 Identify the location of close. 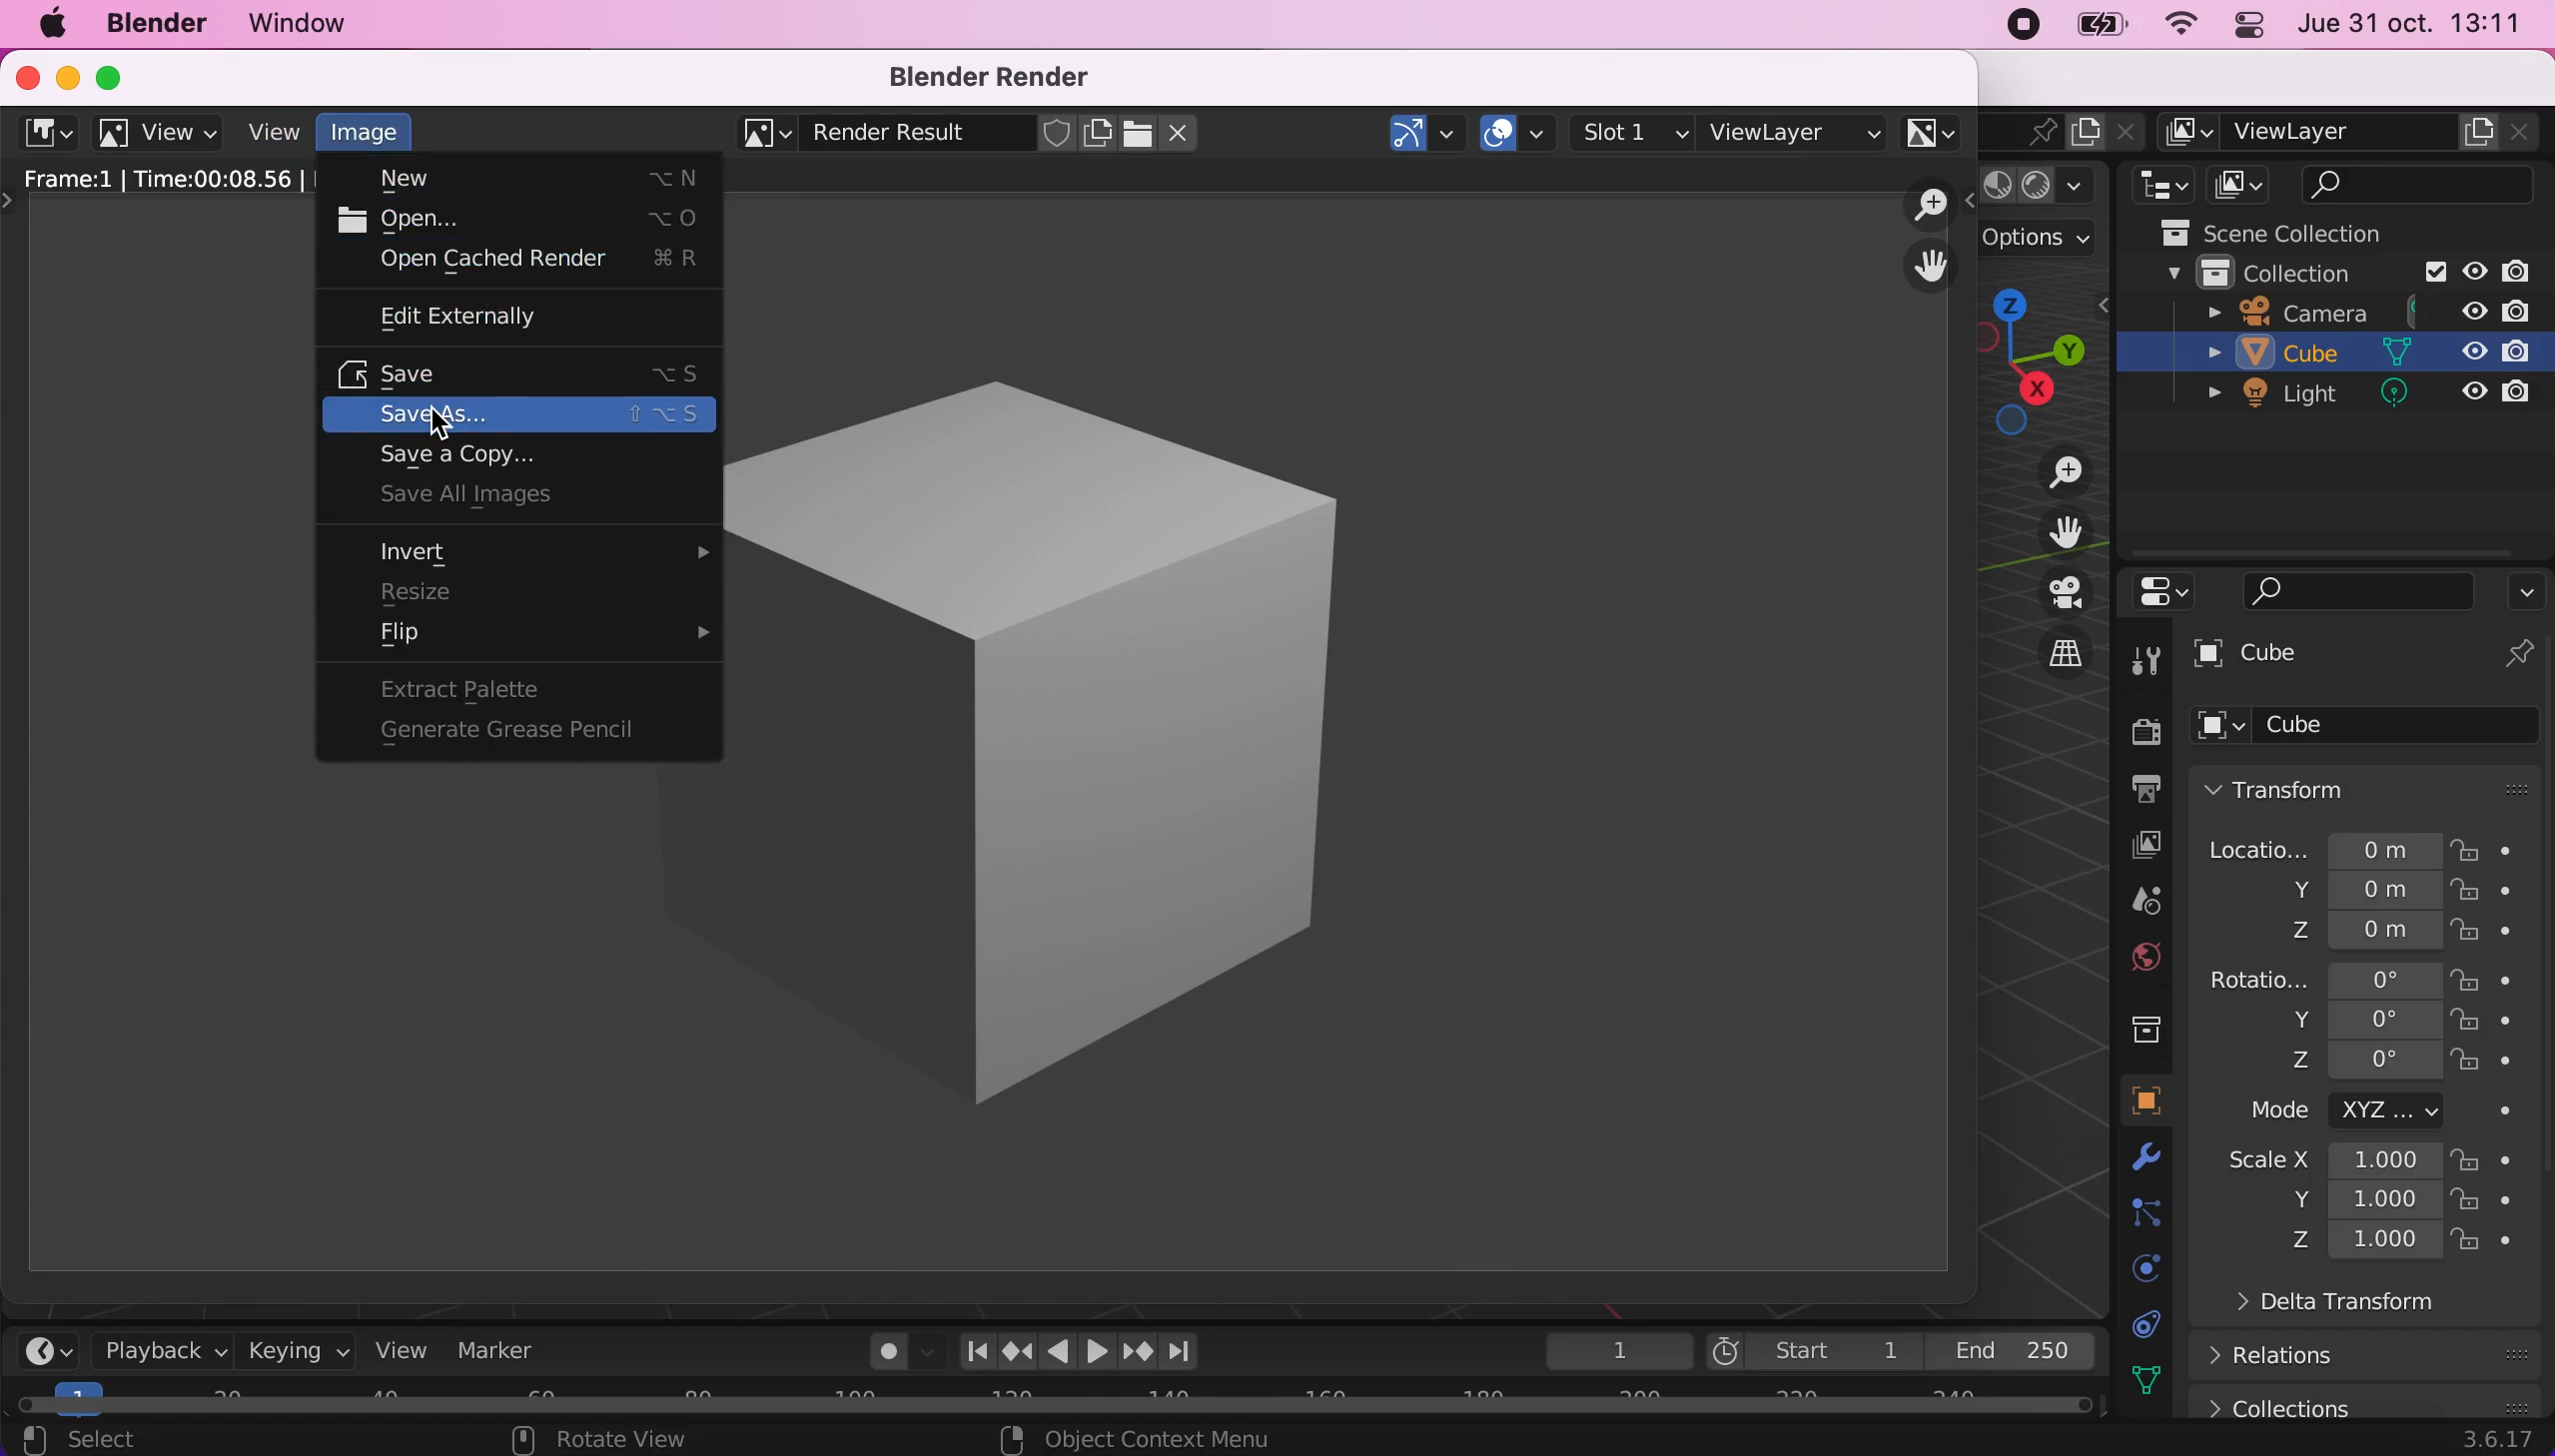
(22, 75).